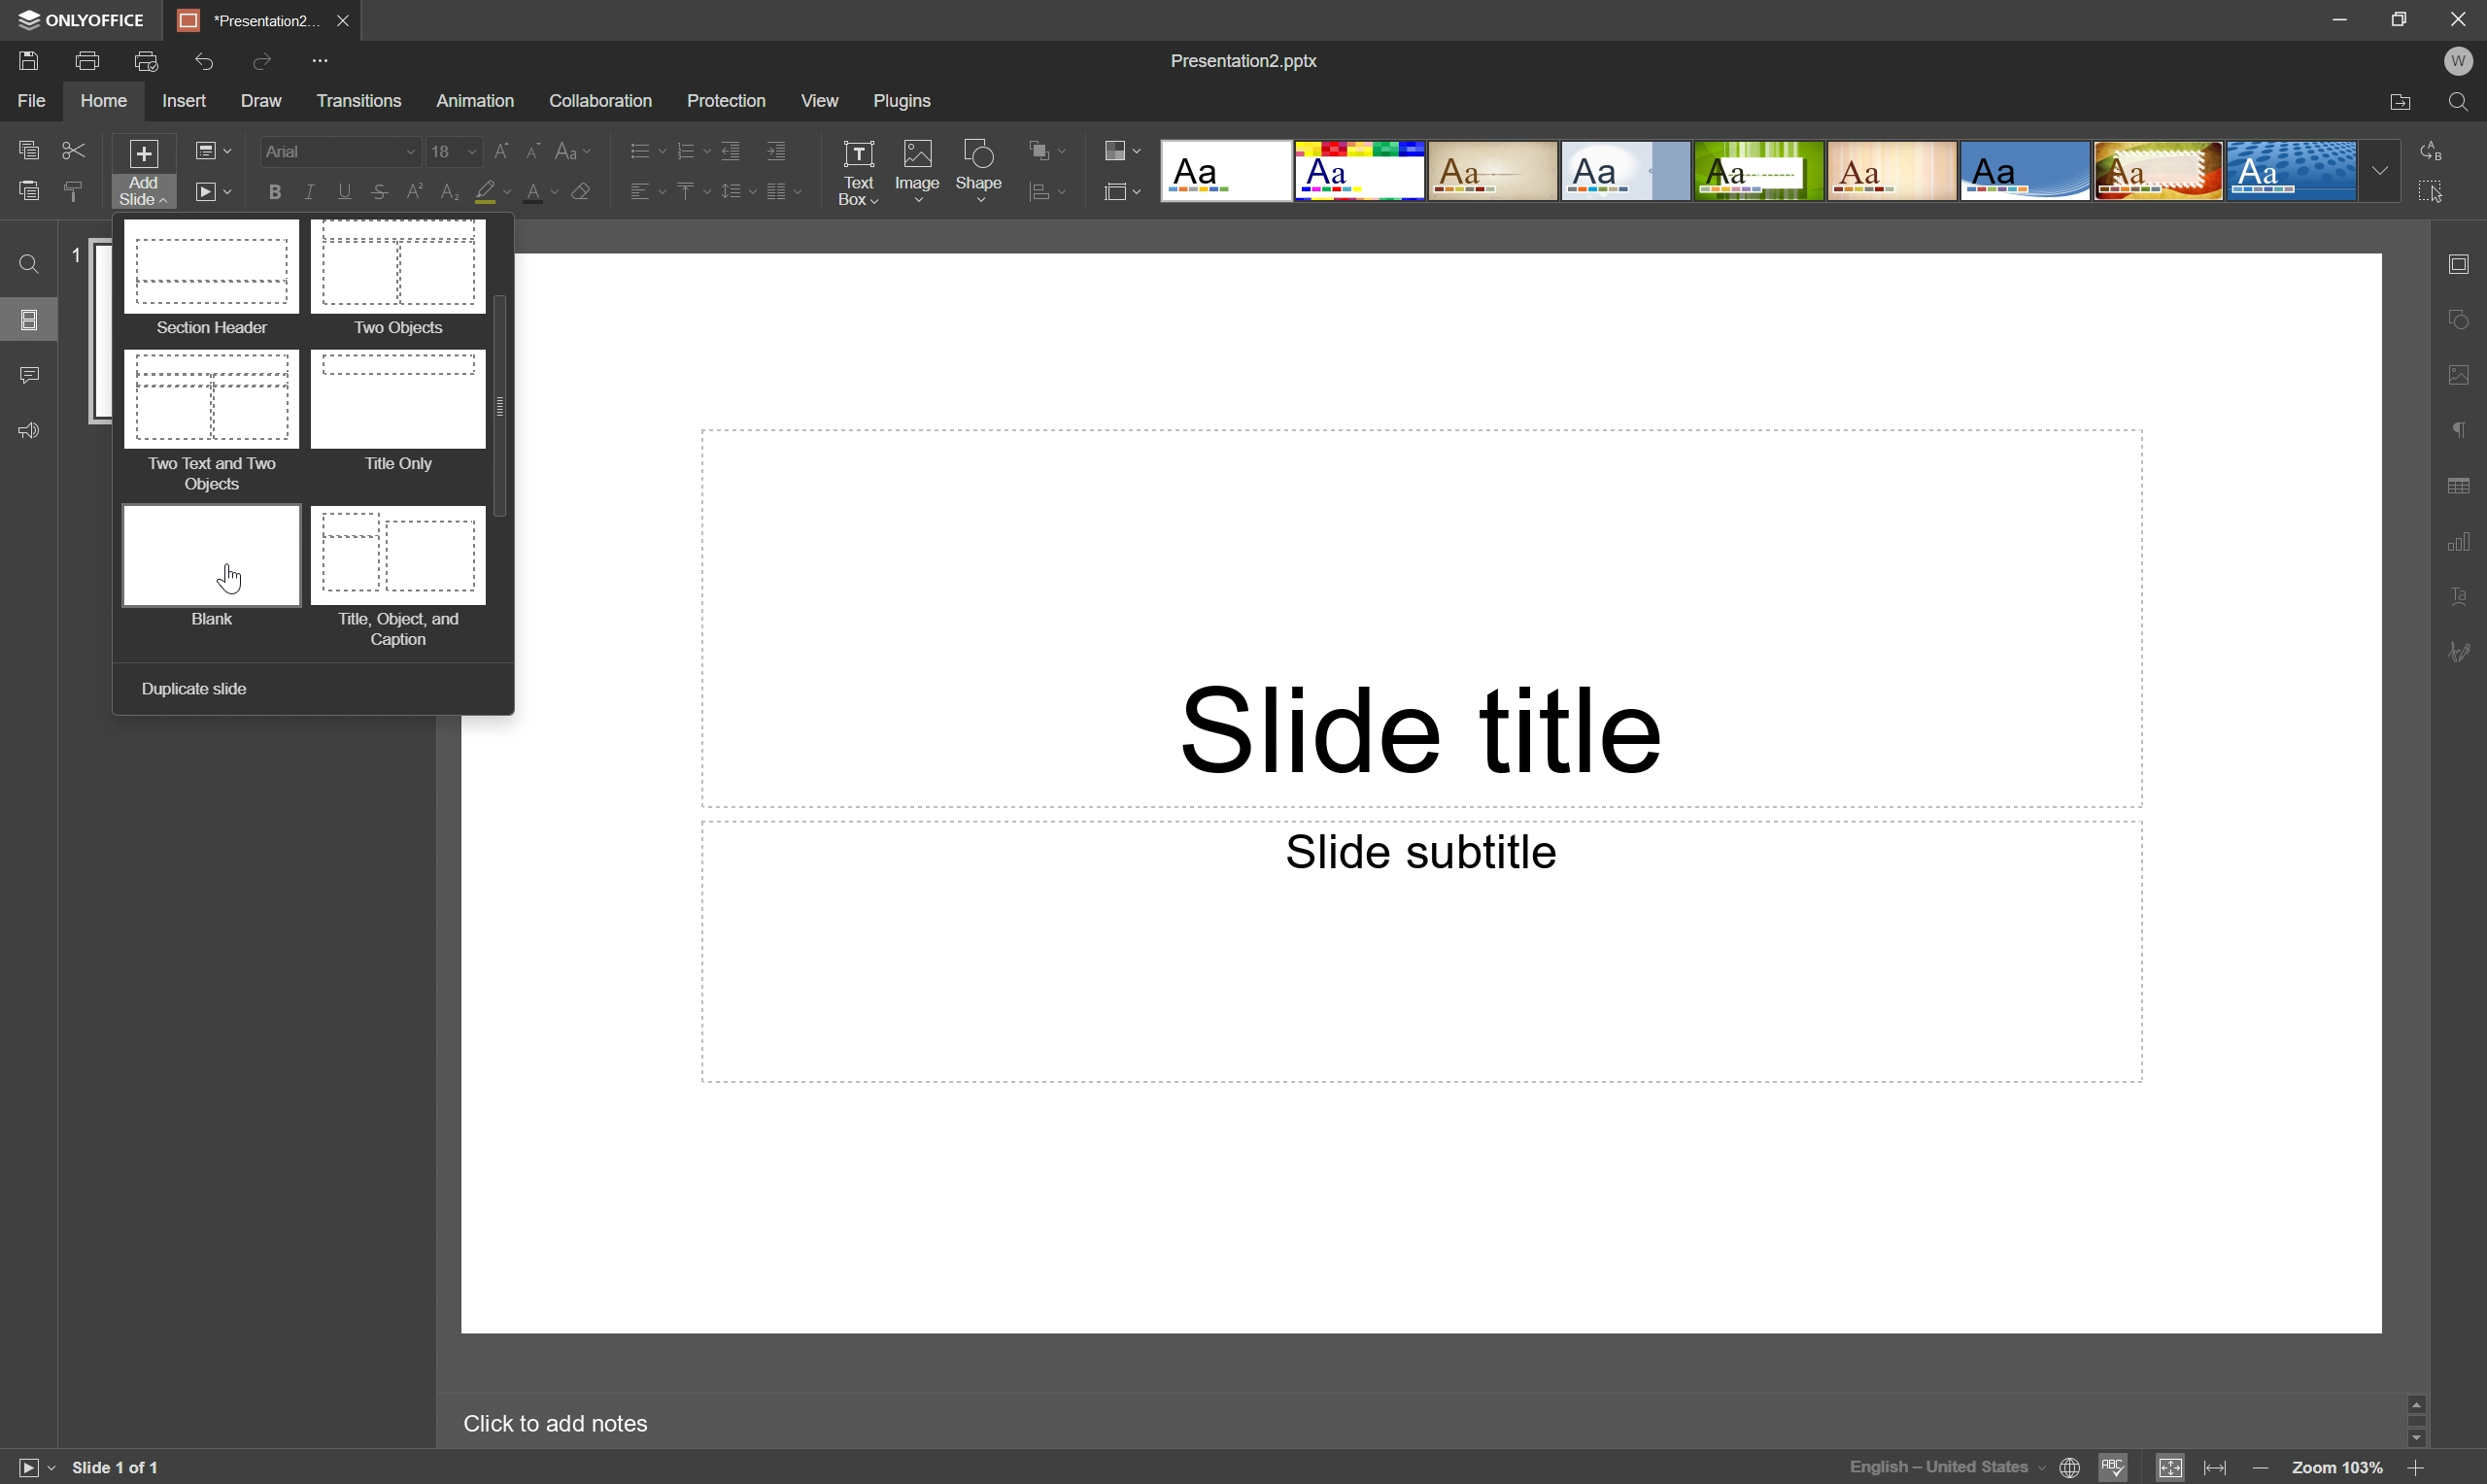 Image resolution: width=2487 pixels, height=1484 pixels. I want to click on Transitions, so click(359, 103).